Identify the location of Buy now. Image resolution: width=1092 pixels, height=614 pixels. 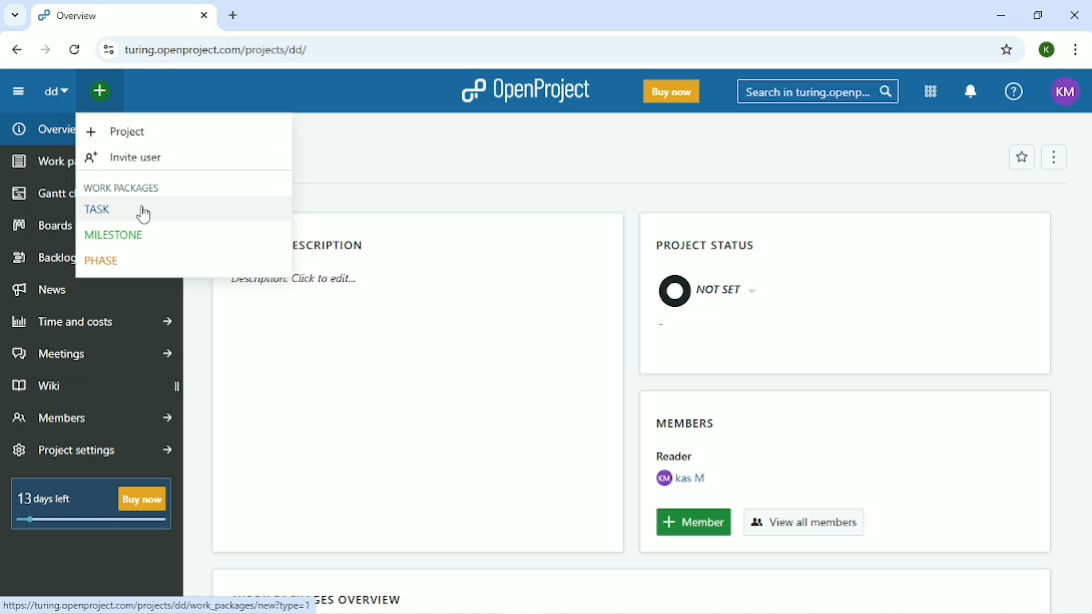
(671, 92).